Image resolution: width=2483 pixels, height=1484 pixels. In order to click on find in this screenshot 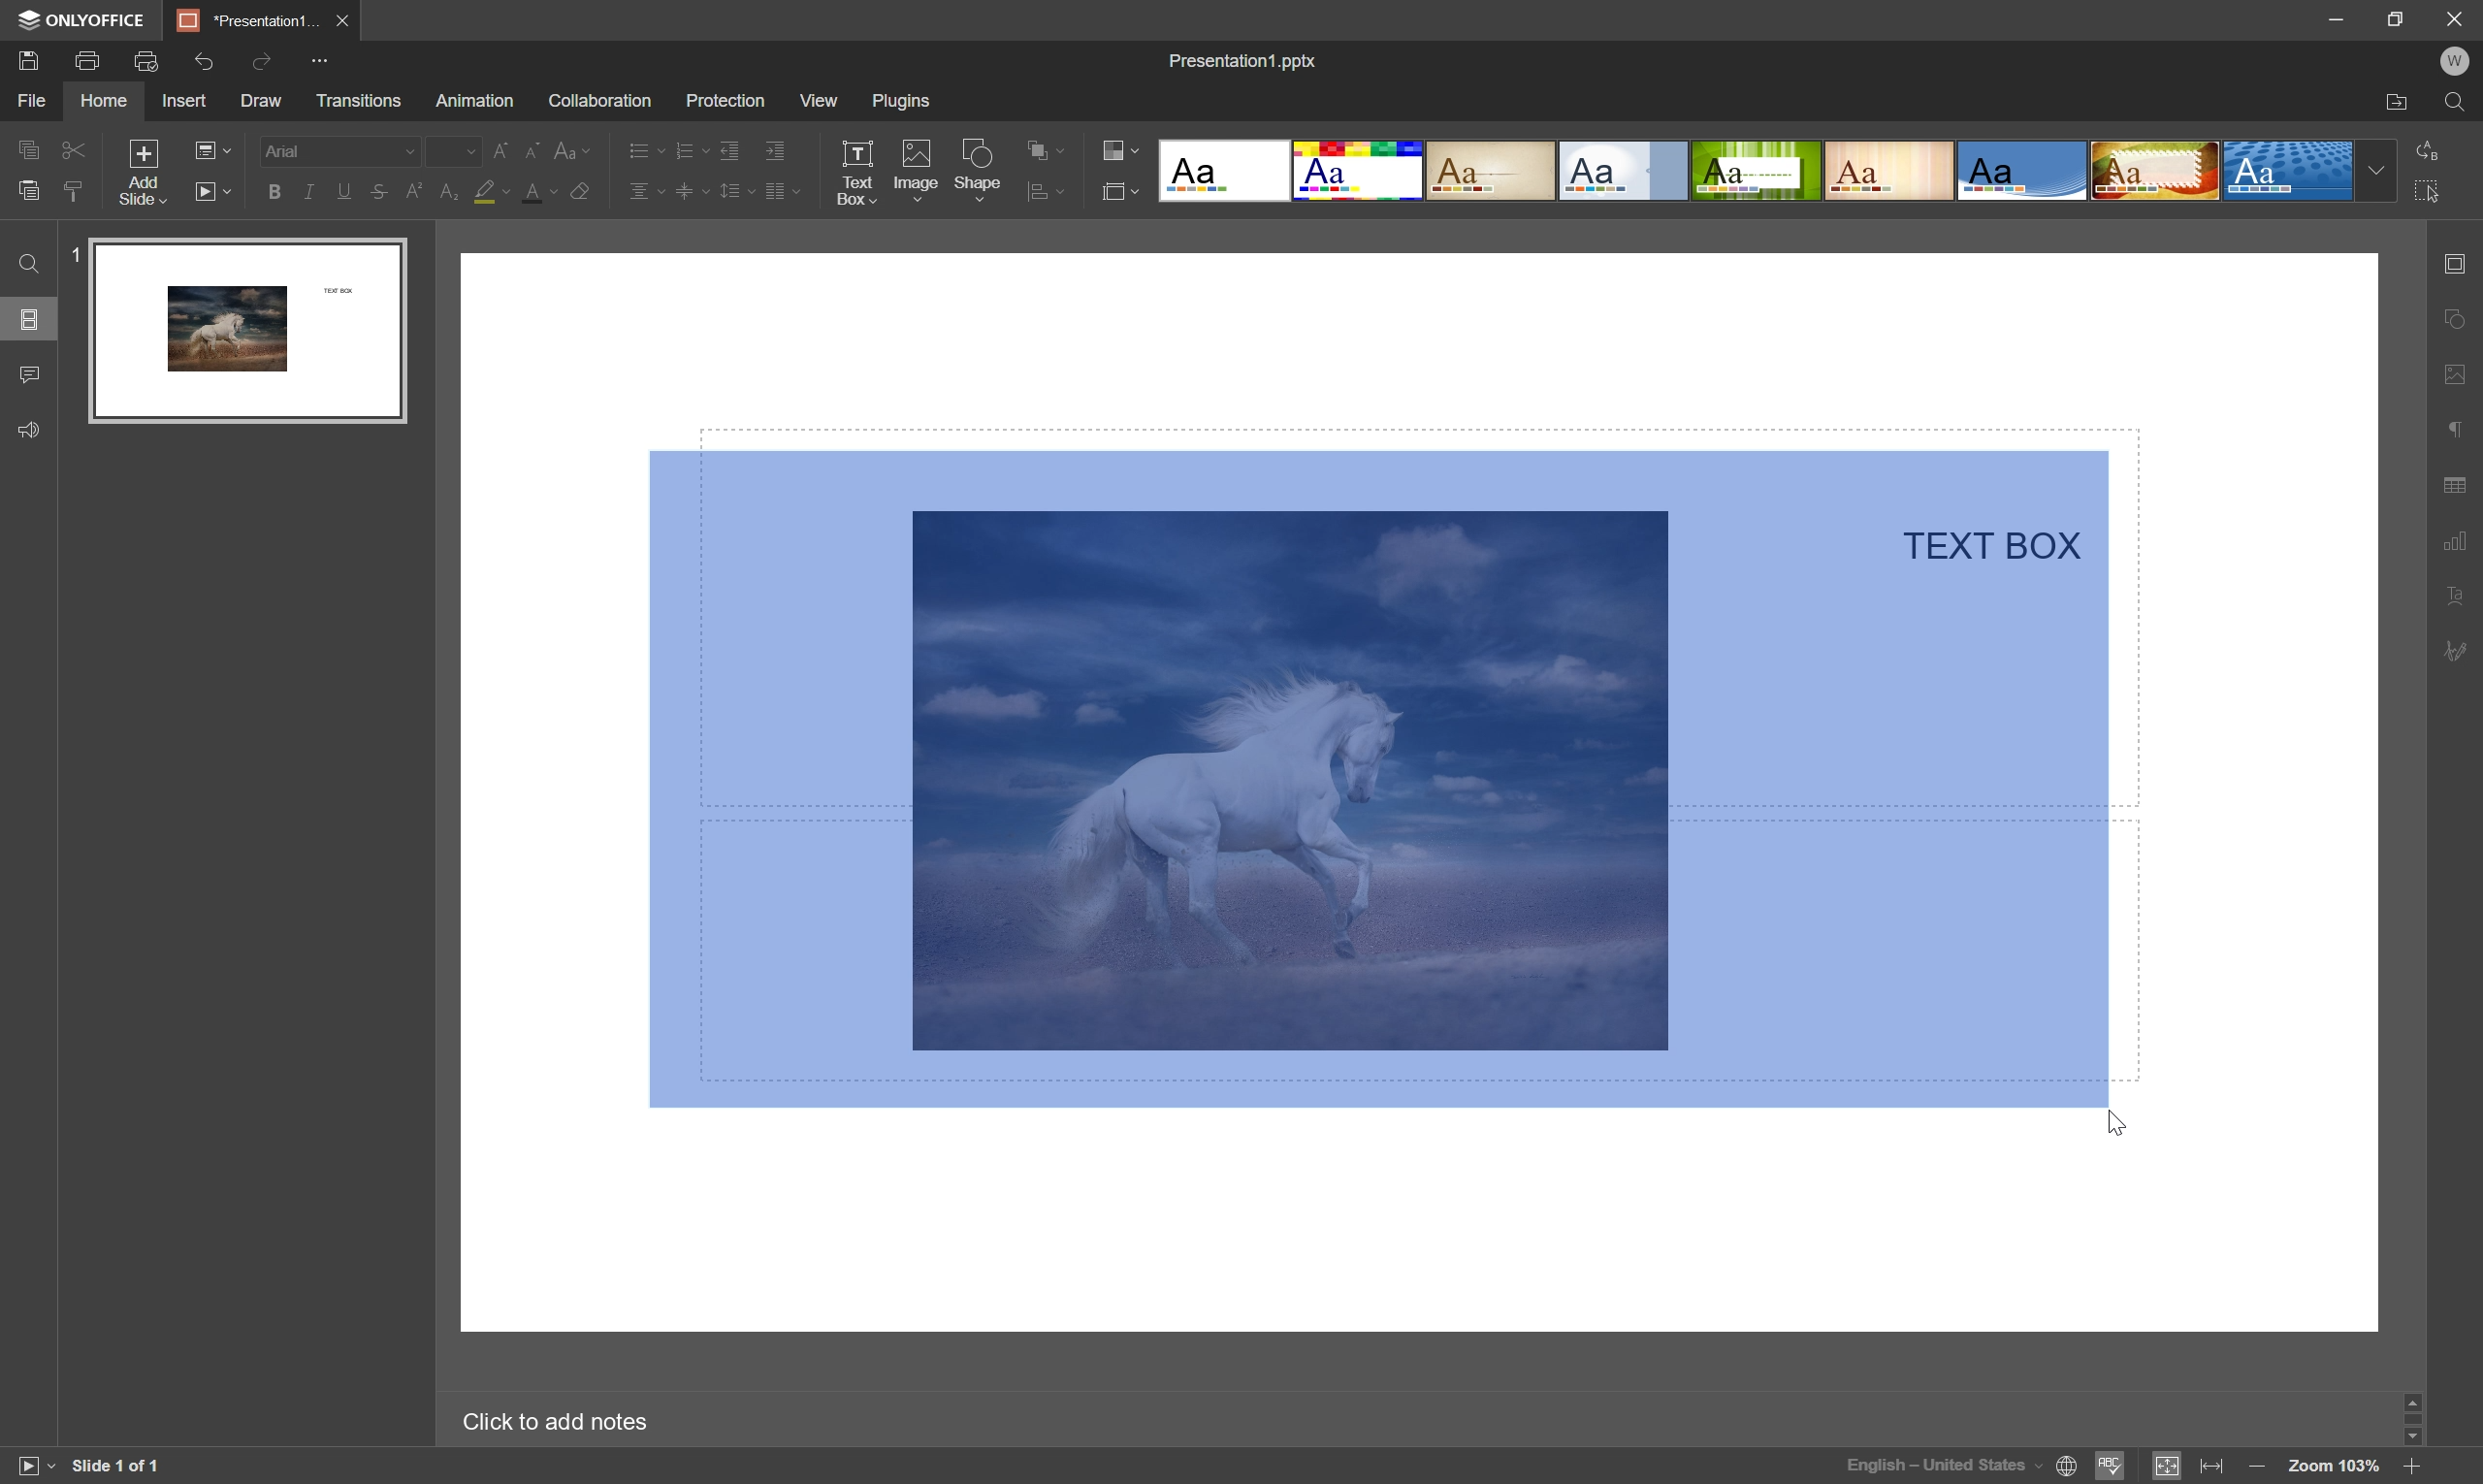, I will do `click(27, 263)`.